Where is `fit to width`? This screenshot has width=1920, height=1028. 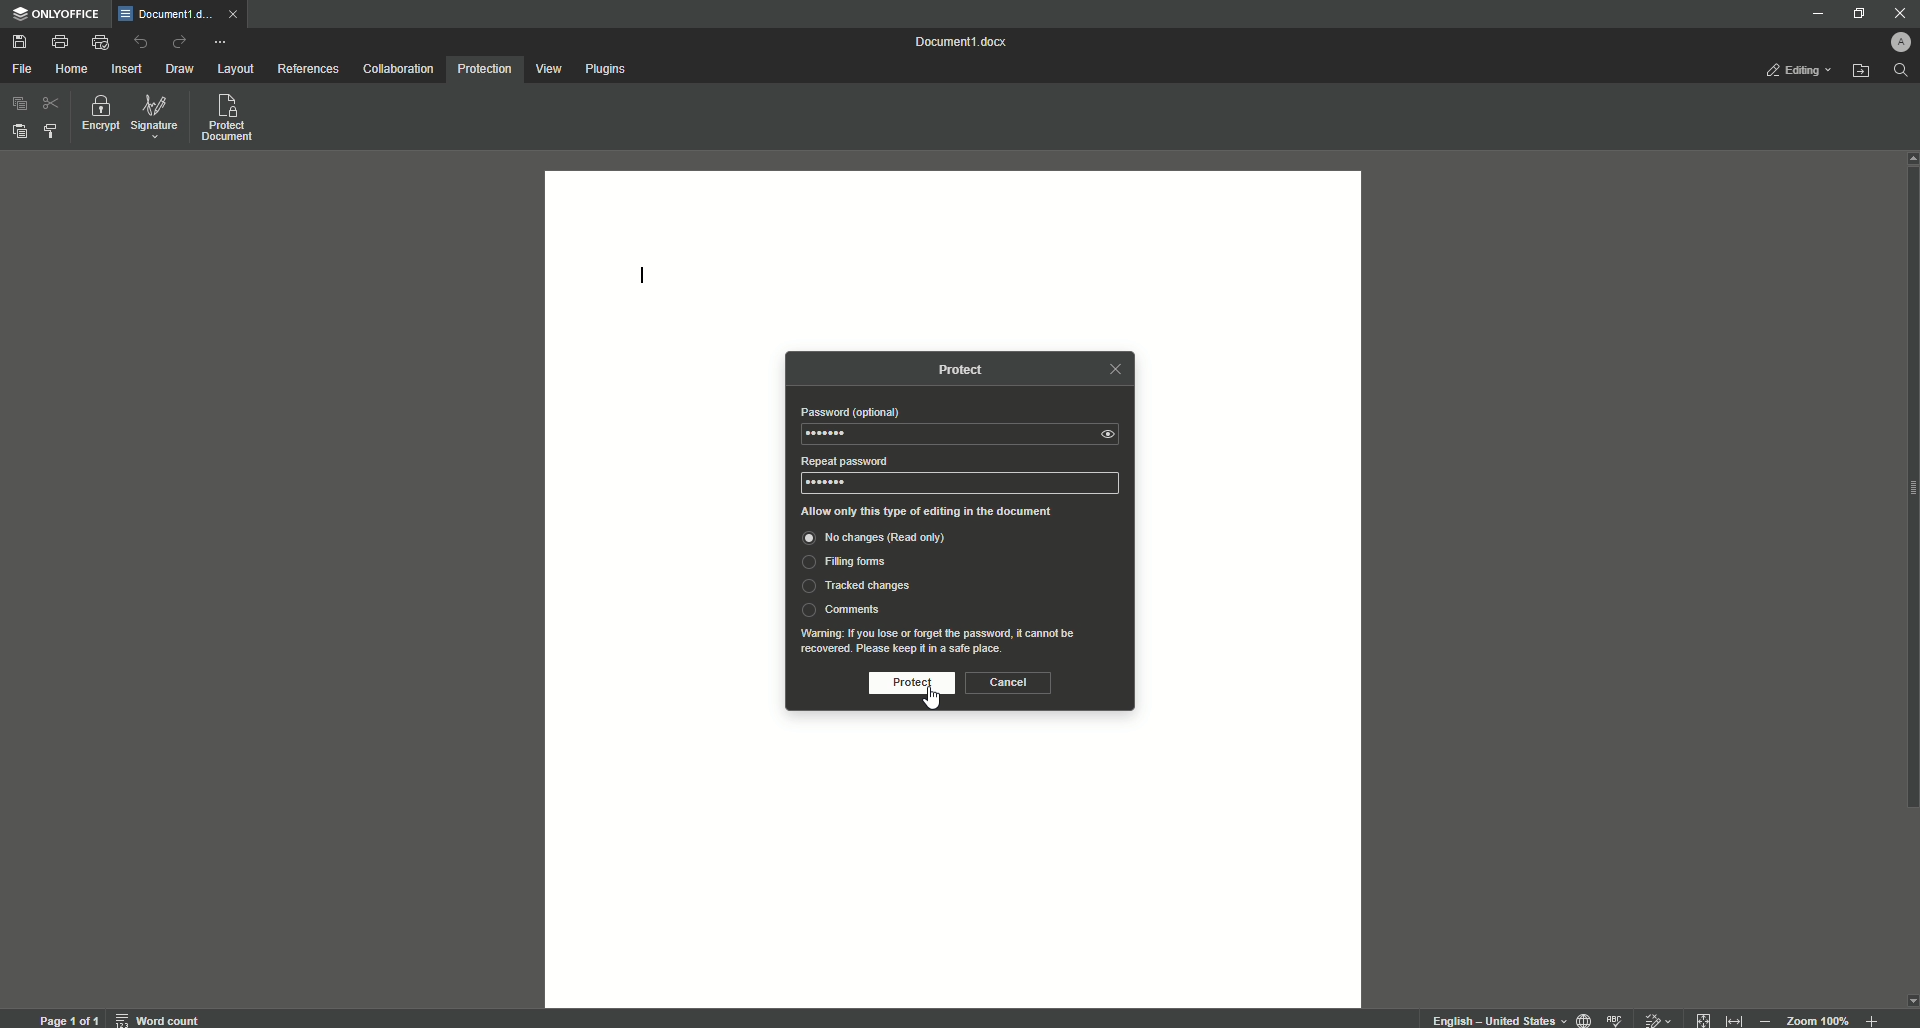
fit to width is located at coordinates (1732, 1019).